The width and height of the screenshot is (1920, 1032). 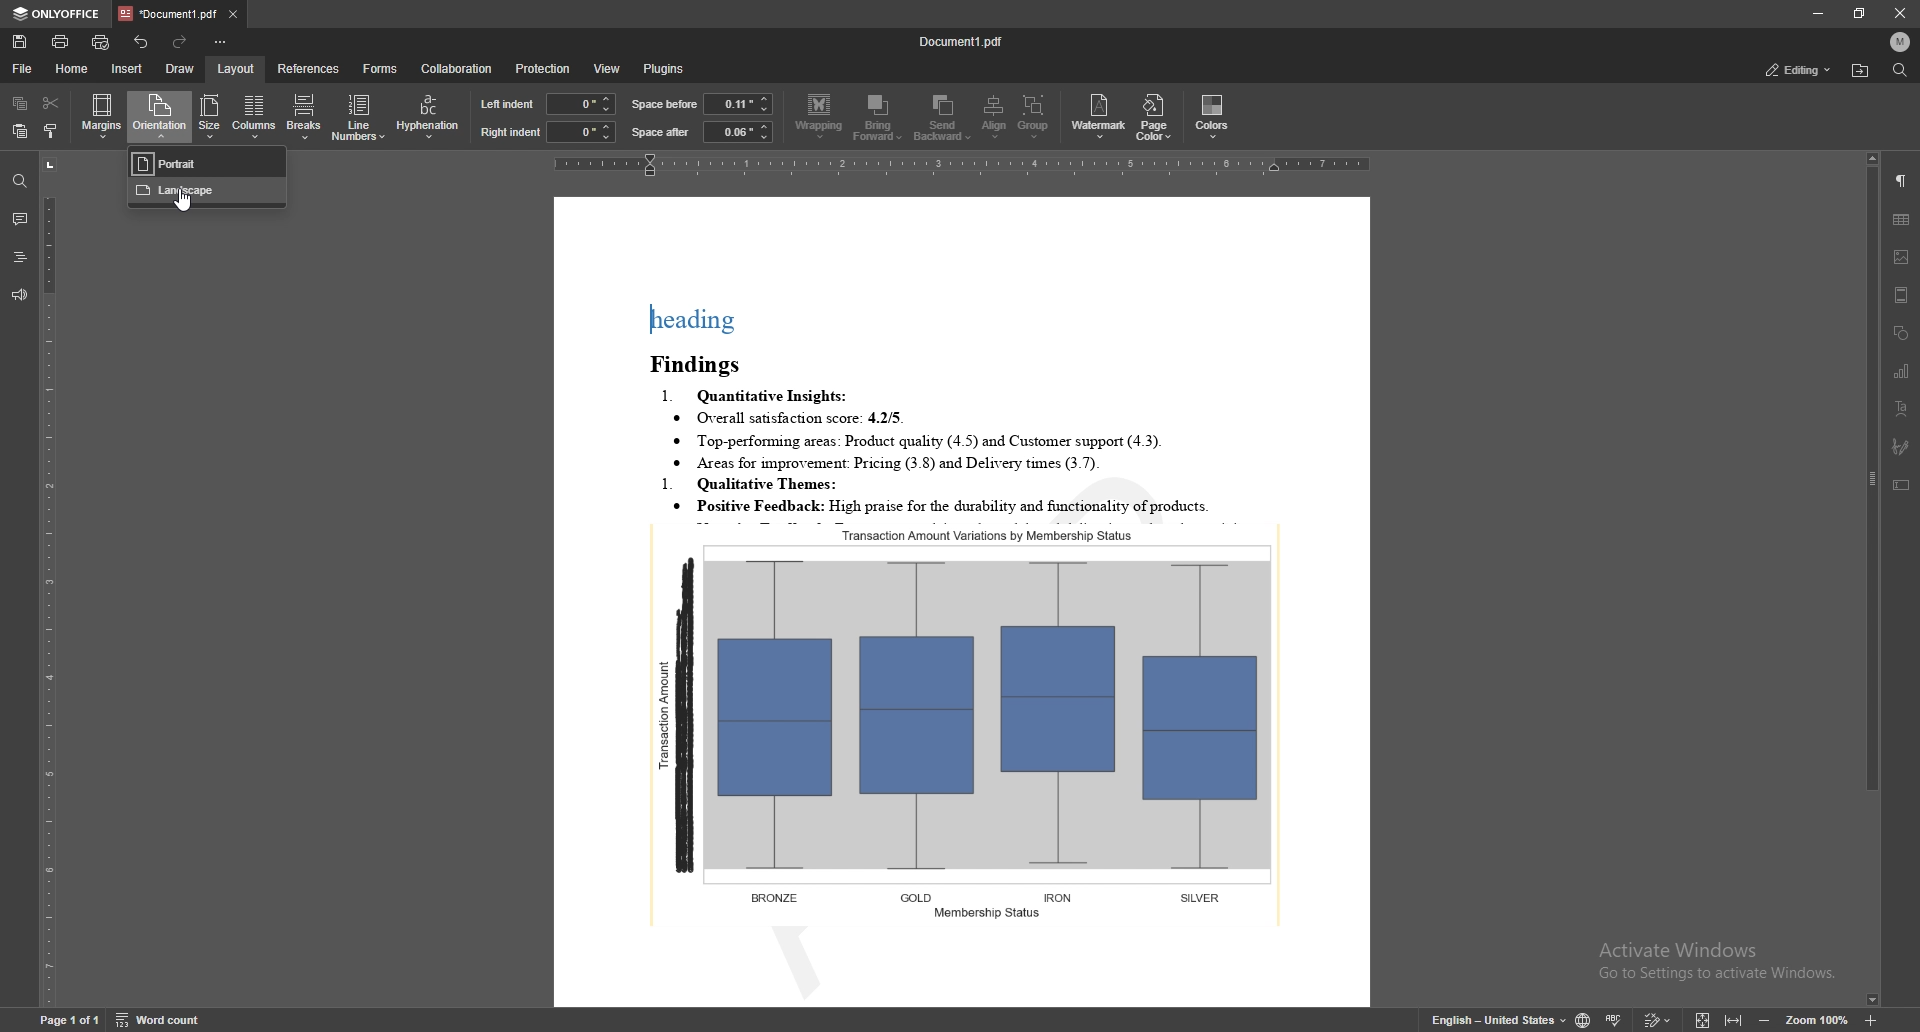 What do you see at coordinates (181, 205) in the screenshot?
I see `cursor` at bounding box center [181, 205].